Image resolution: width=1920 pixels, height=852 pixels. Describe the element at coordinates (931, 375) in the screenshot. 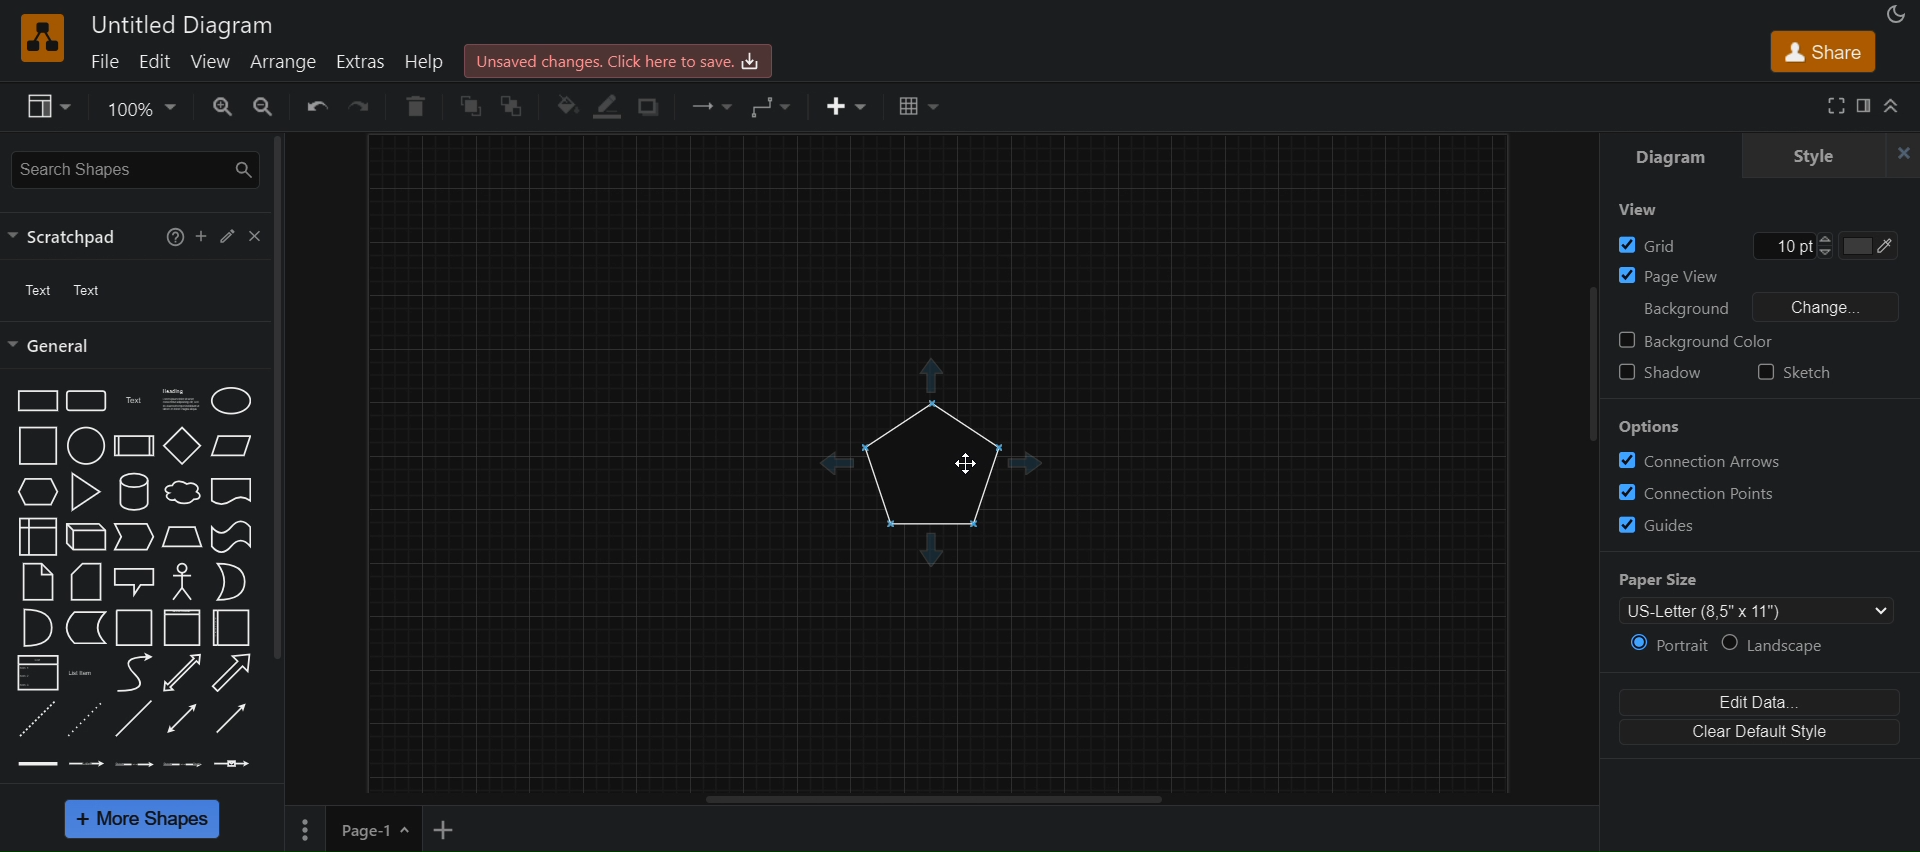

I see `Move up` at that location.